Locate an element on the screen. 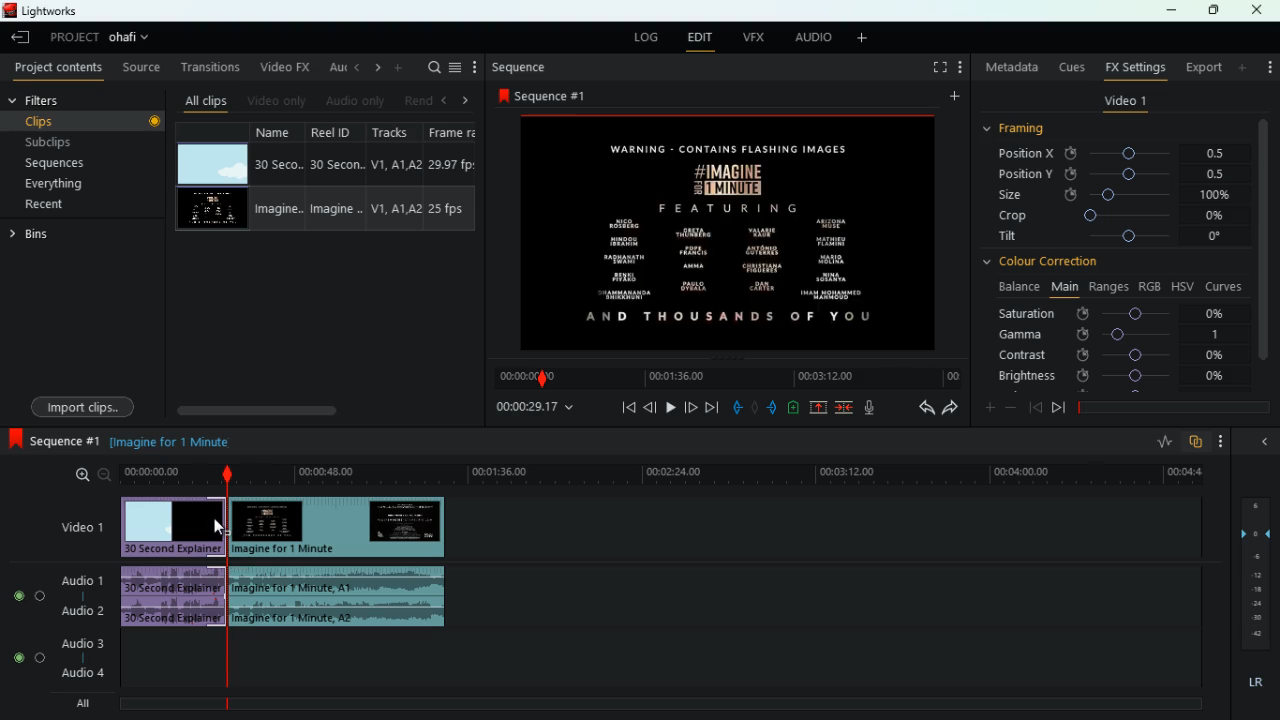  left is located at coordinates (448, 100).